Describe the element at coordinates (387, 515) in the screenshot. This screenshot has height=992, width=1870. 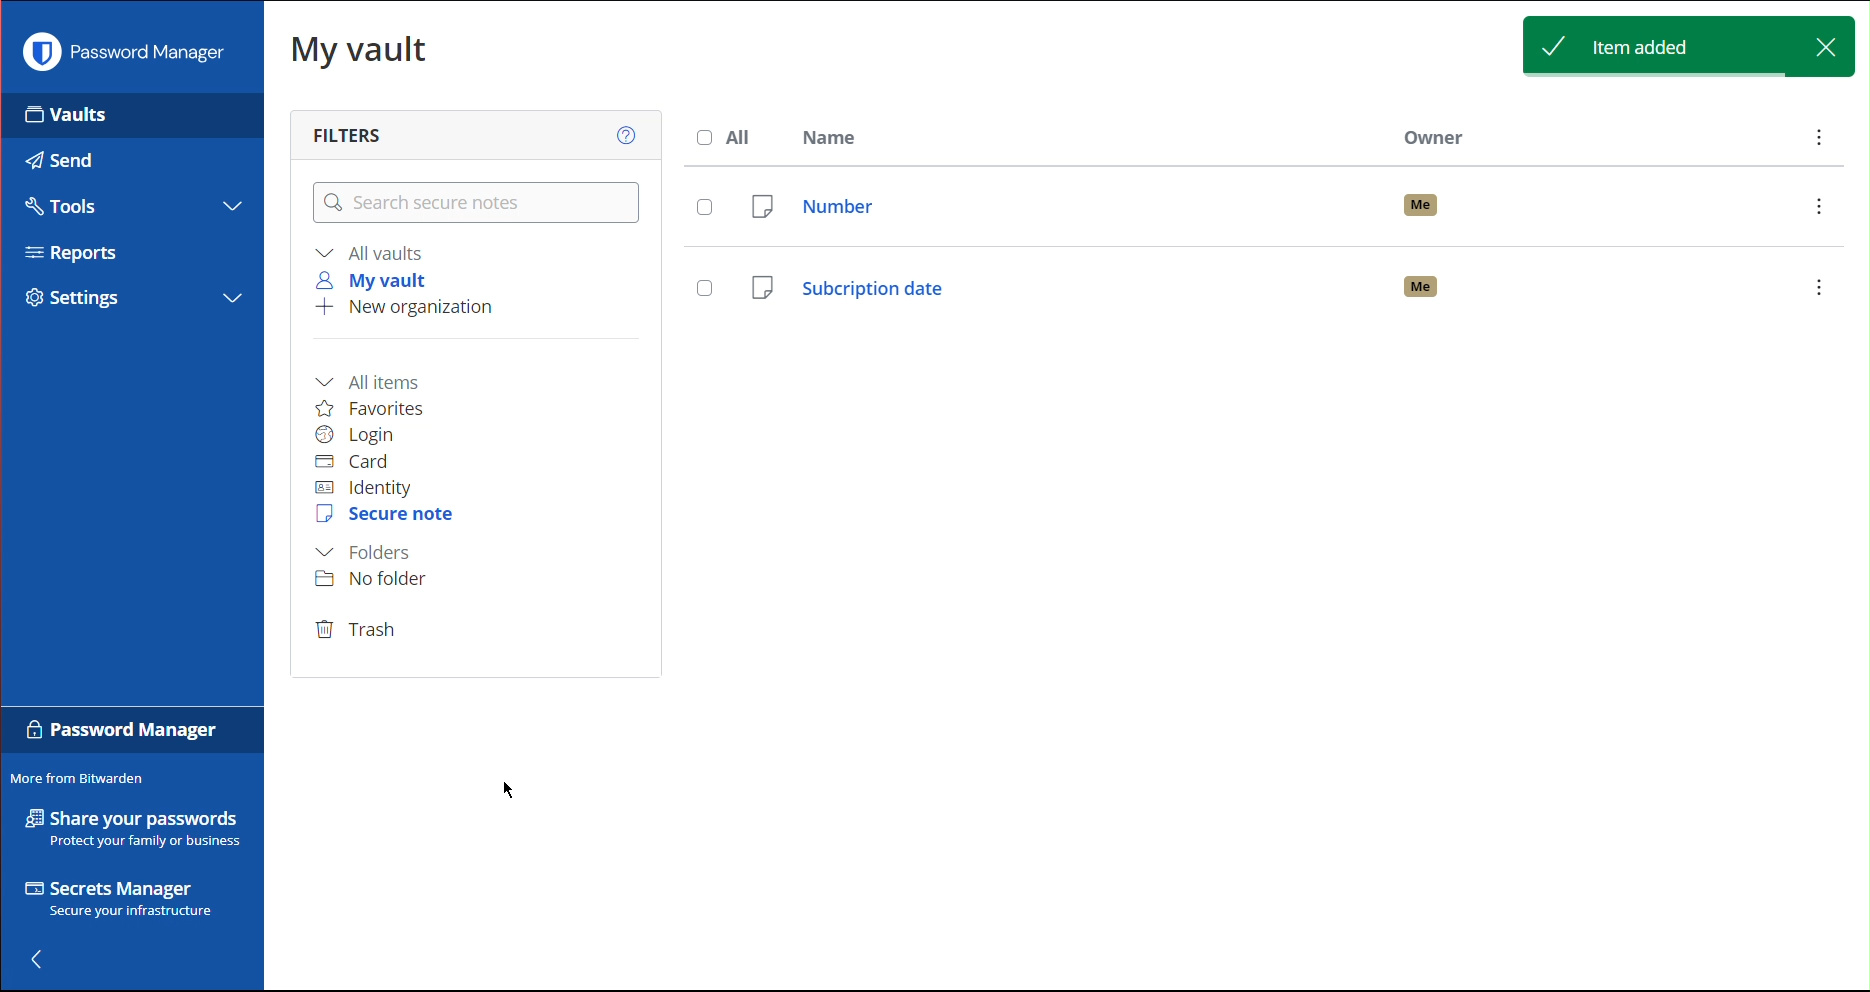
I see `Secure Note` at that location.